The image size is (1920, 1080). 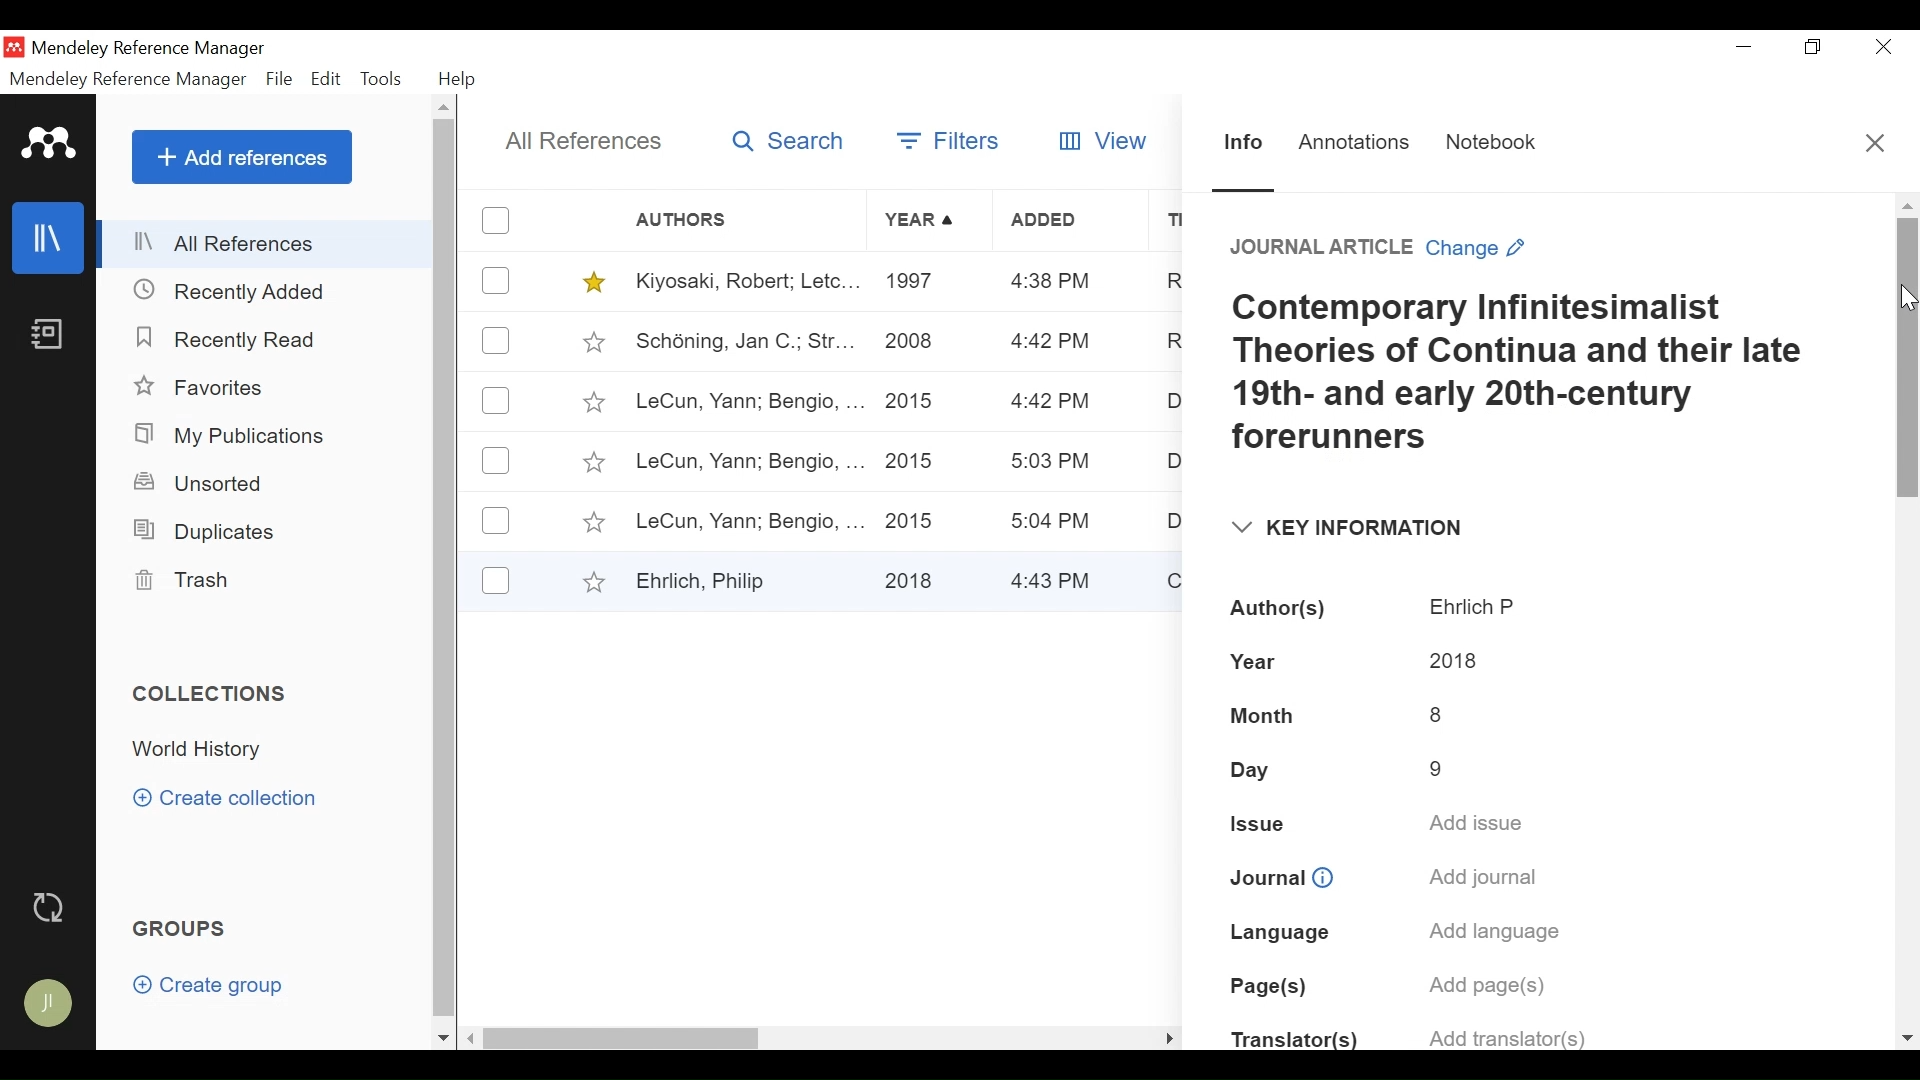 What do you see at coordinates (212, 695) in the screenshot?
I see `Collections` at bounding box center [212, 695].